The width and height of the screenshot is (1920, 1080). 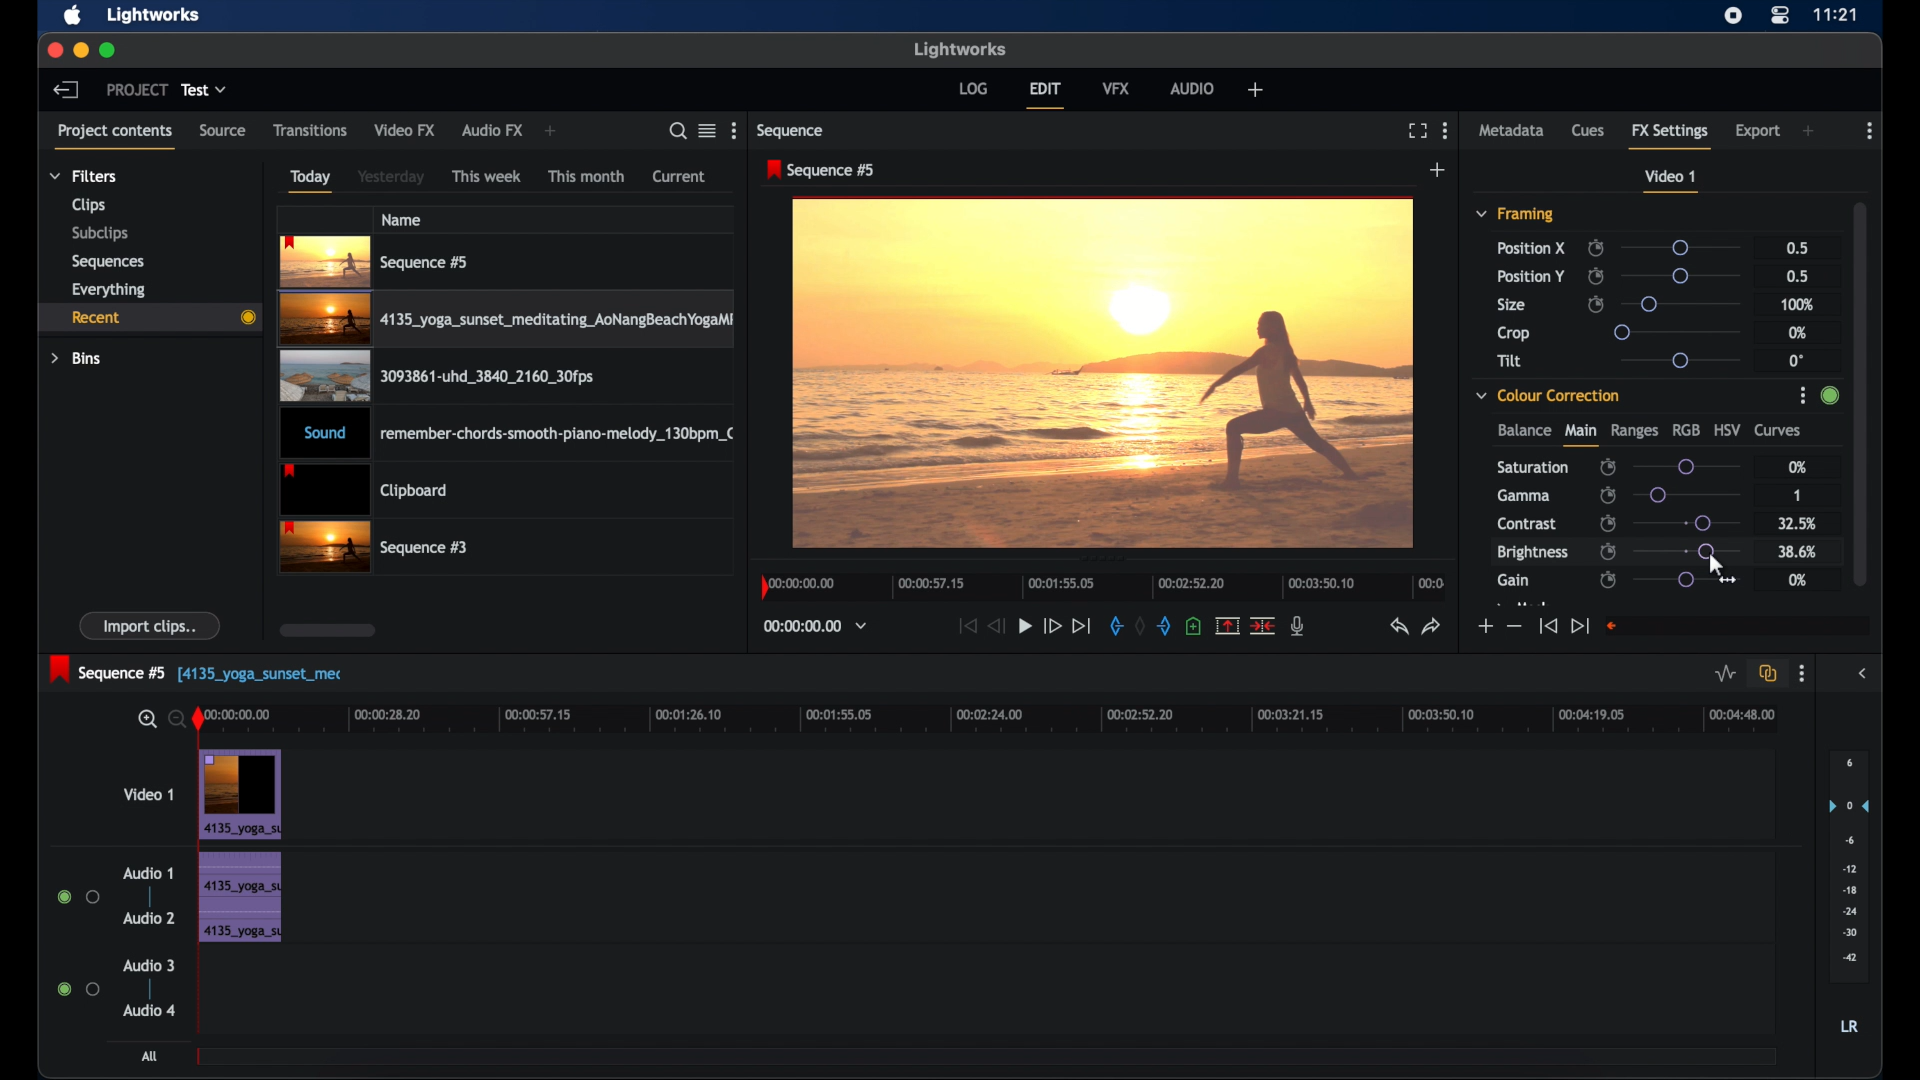 What do you see at coordinates (150, 917) in the screenshot?
I see `audio 2` at bounding box center [150, 917].